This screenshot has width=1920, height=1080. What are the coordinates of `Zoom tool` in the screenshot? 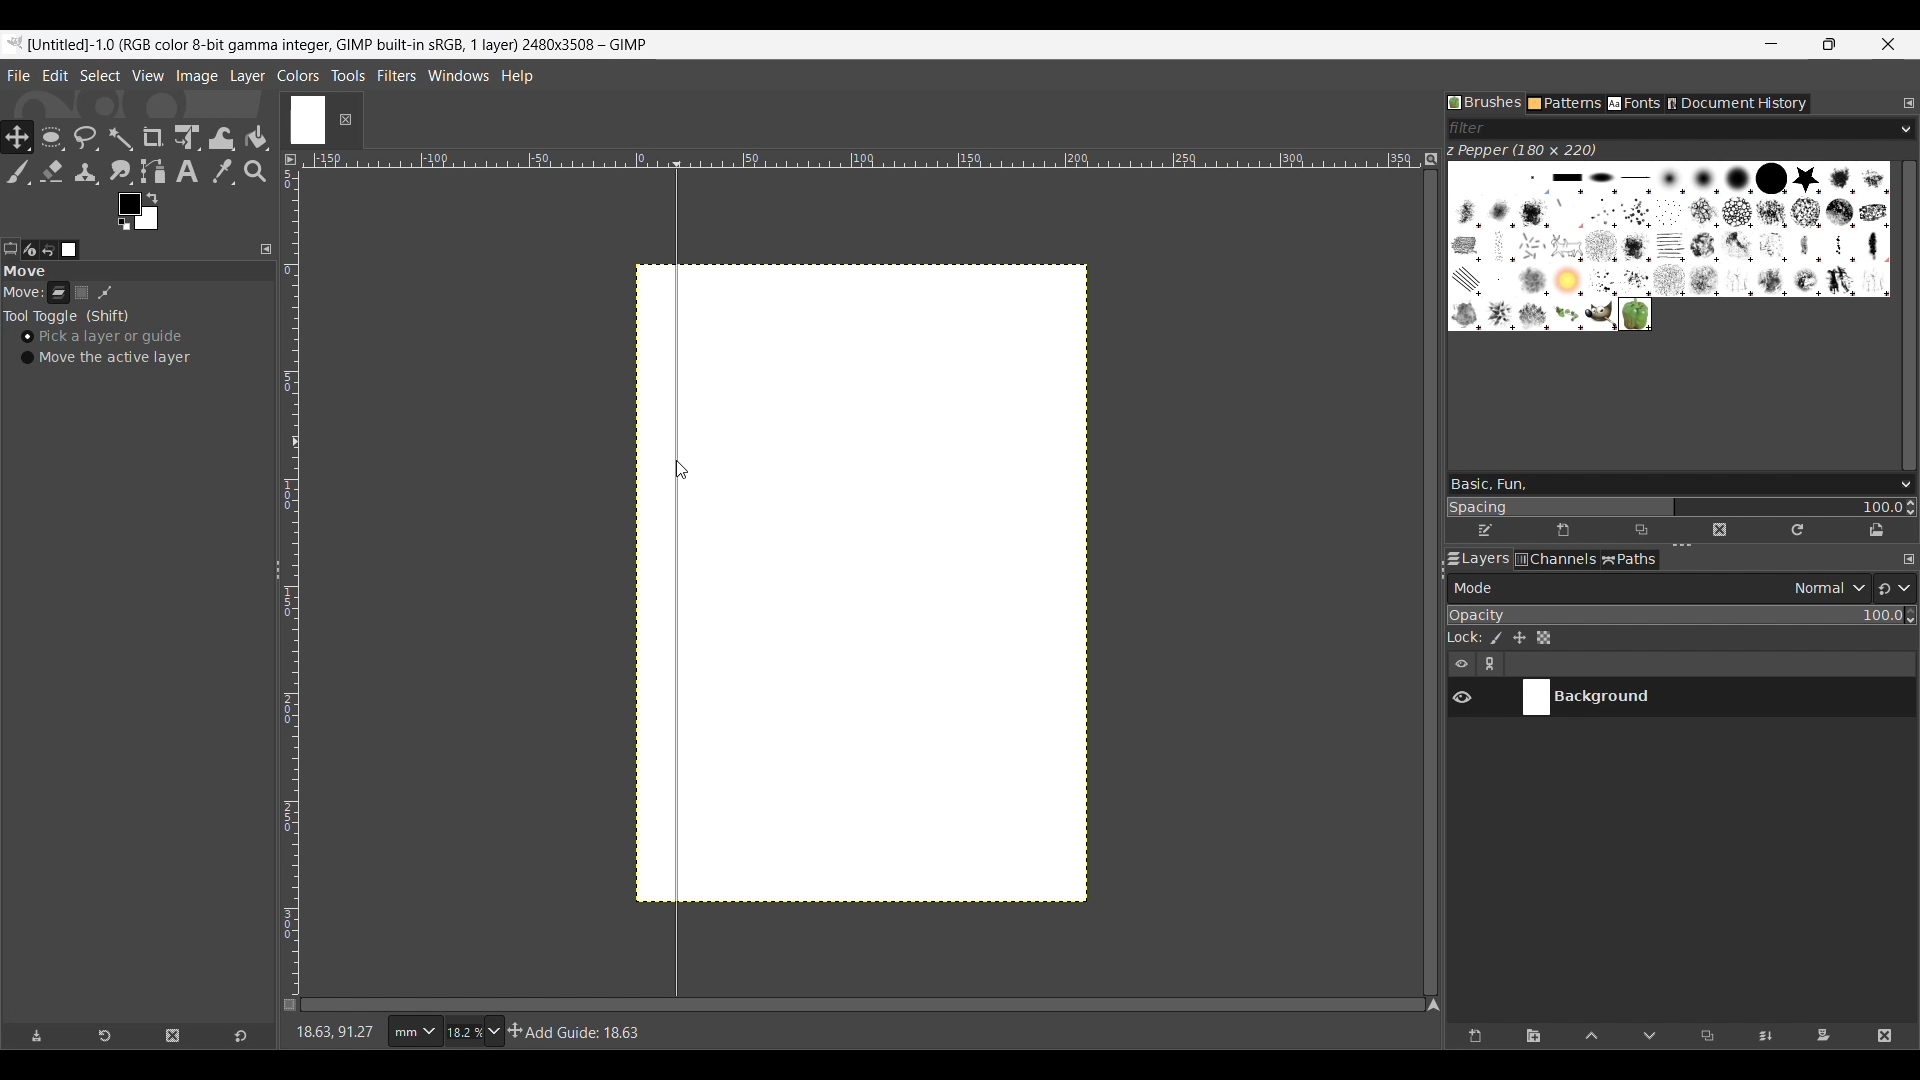 It's located at (257, 172).